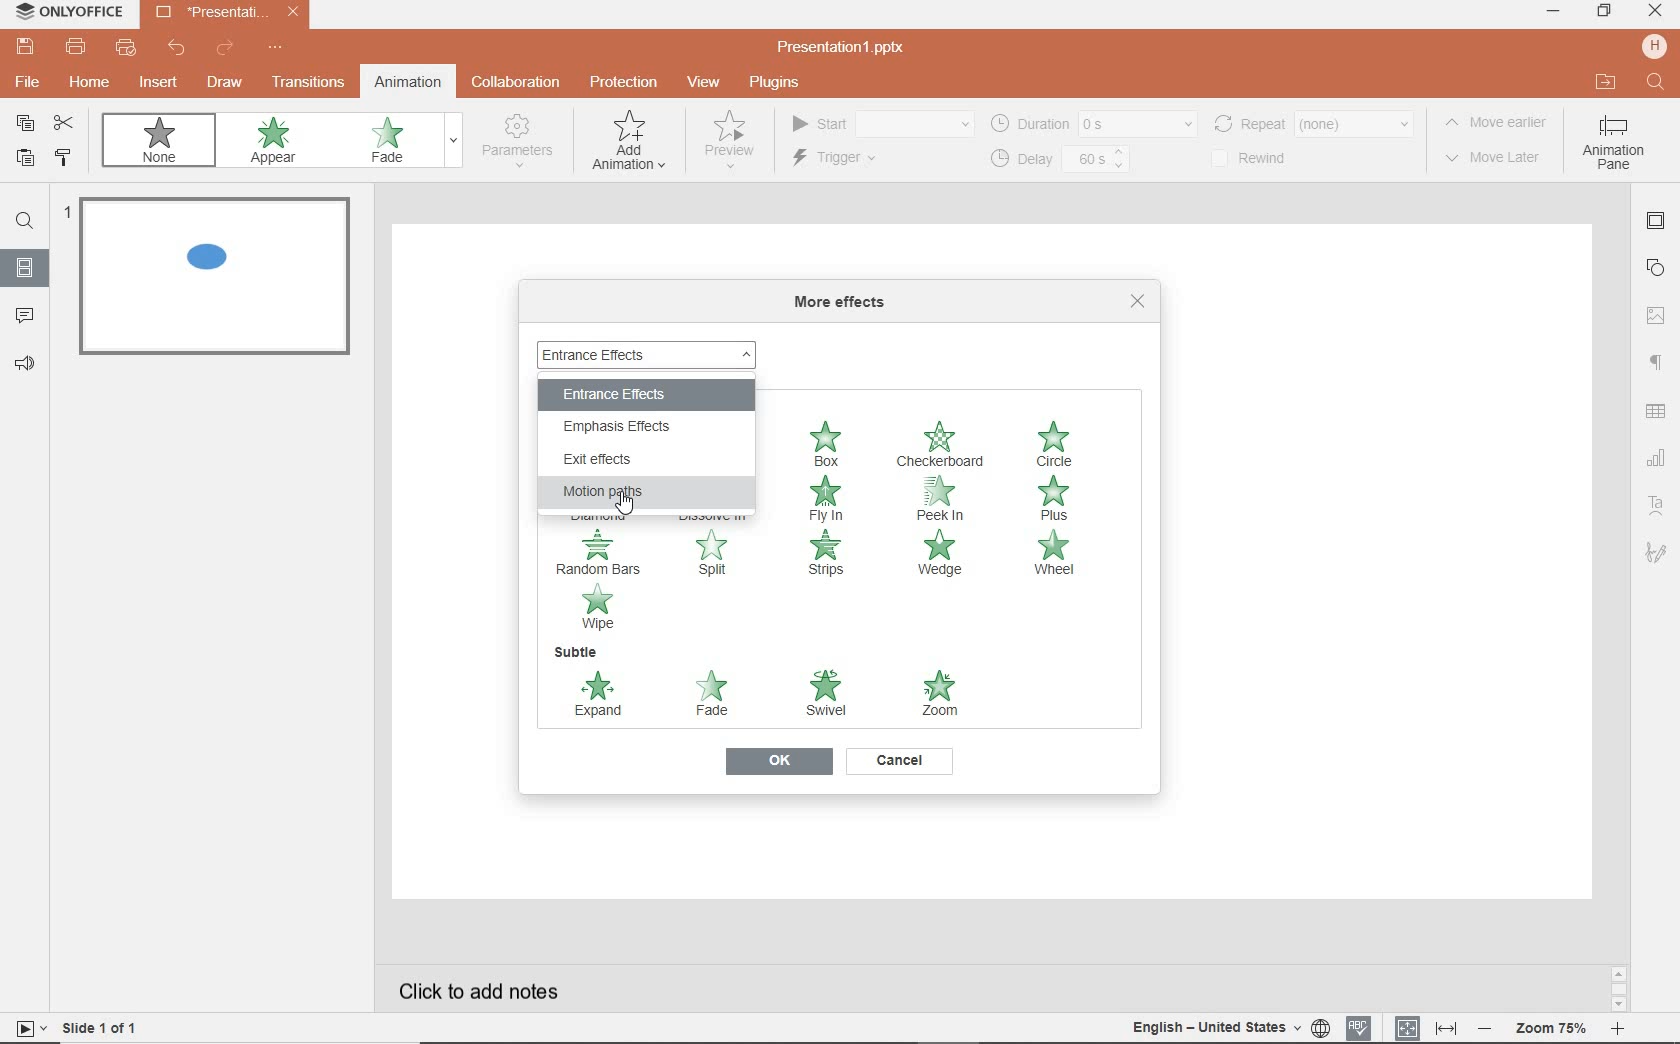 This screenshot has height=1044, width=1680. Describe the element at coordinates (398, 142) in the screenshot. I see `fade` at that location.